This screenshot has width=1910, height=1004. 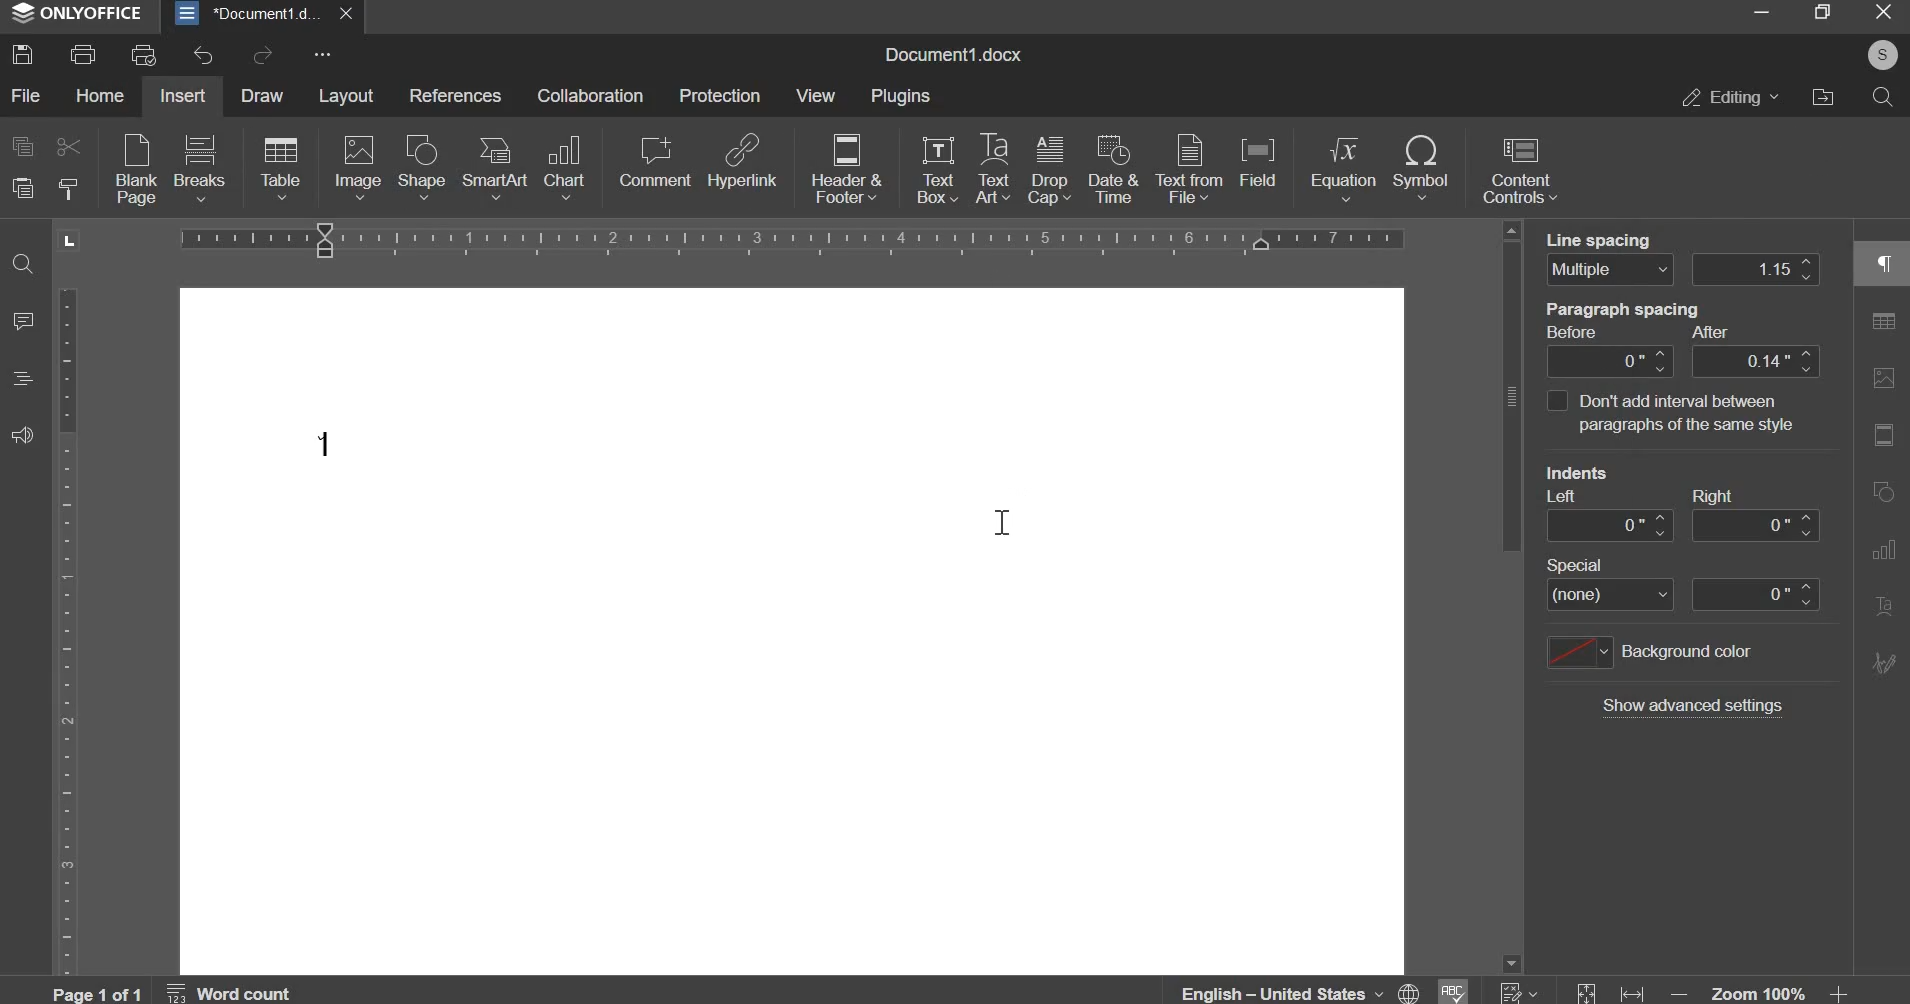 What do you see at coordinates (279, 167) in the screenshot?
I see `table` at bounding box center [279, 167].